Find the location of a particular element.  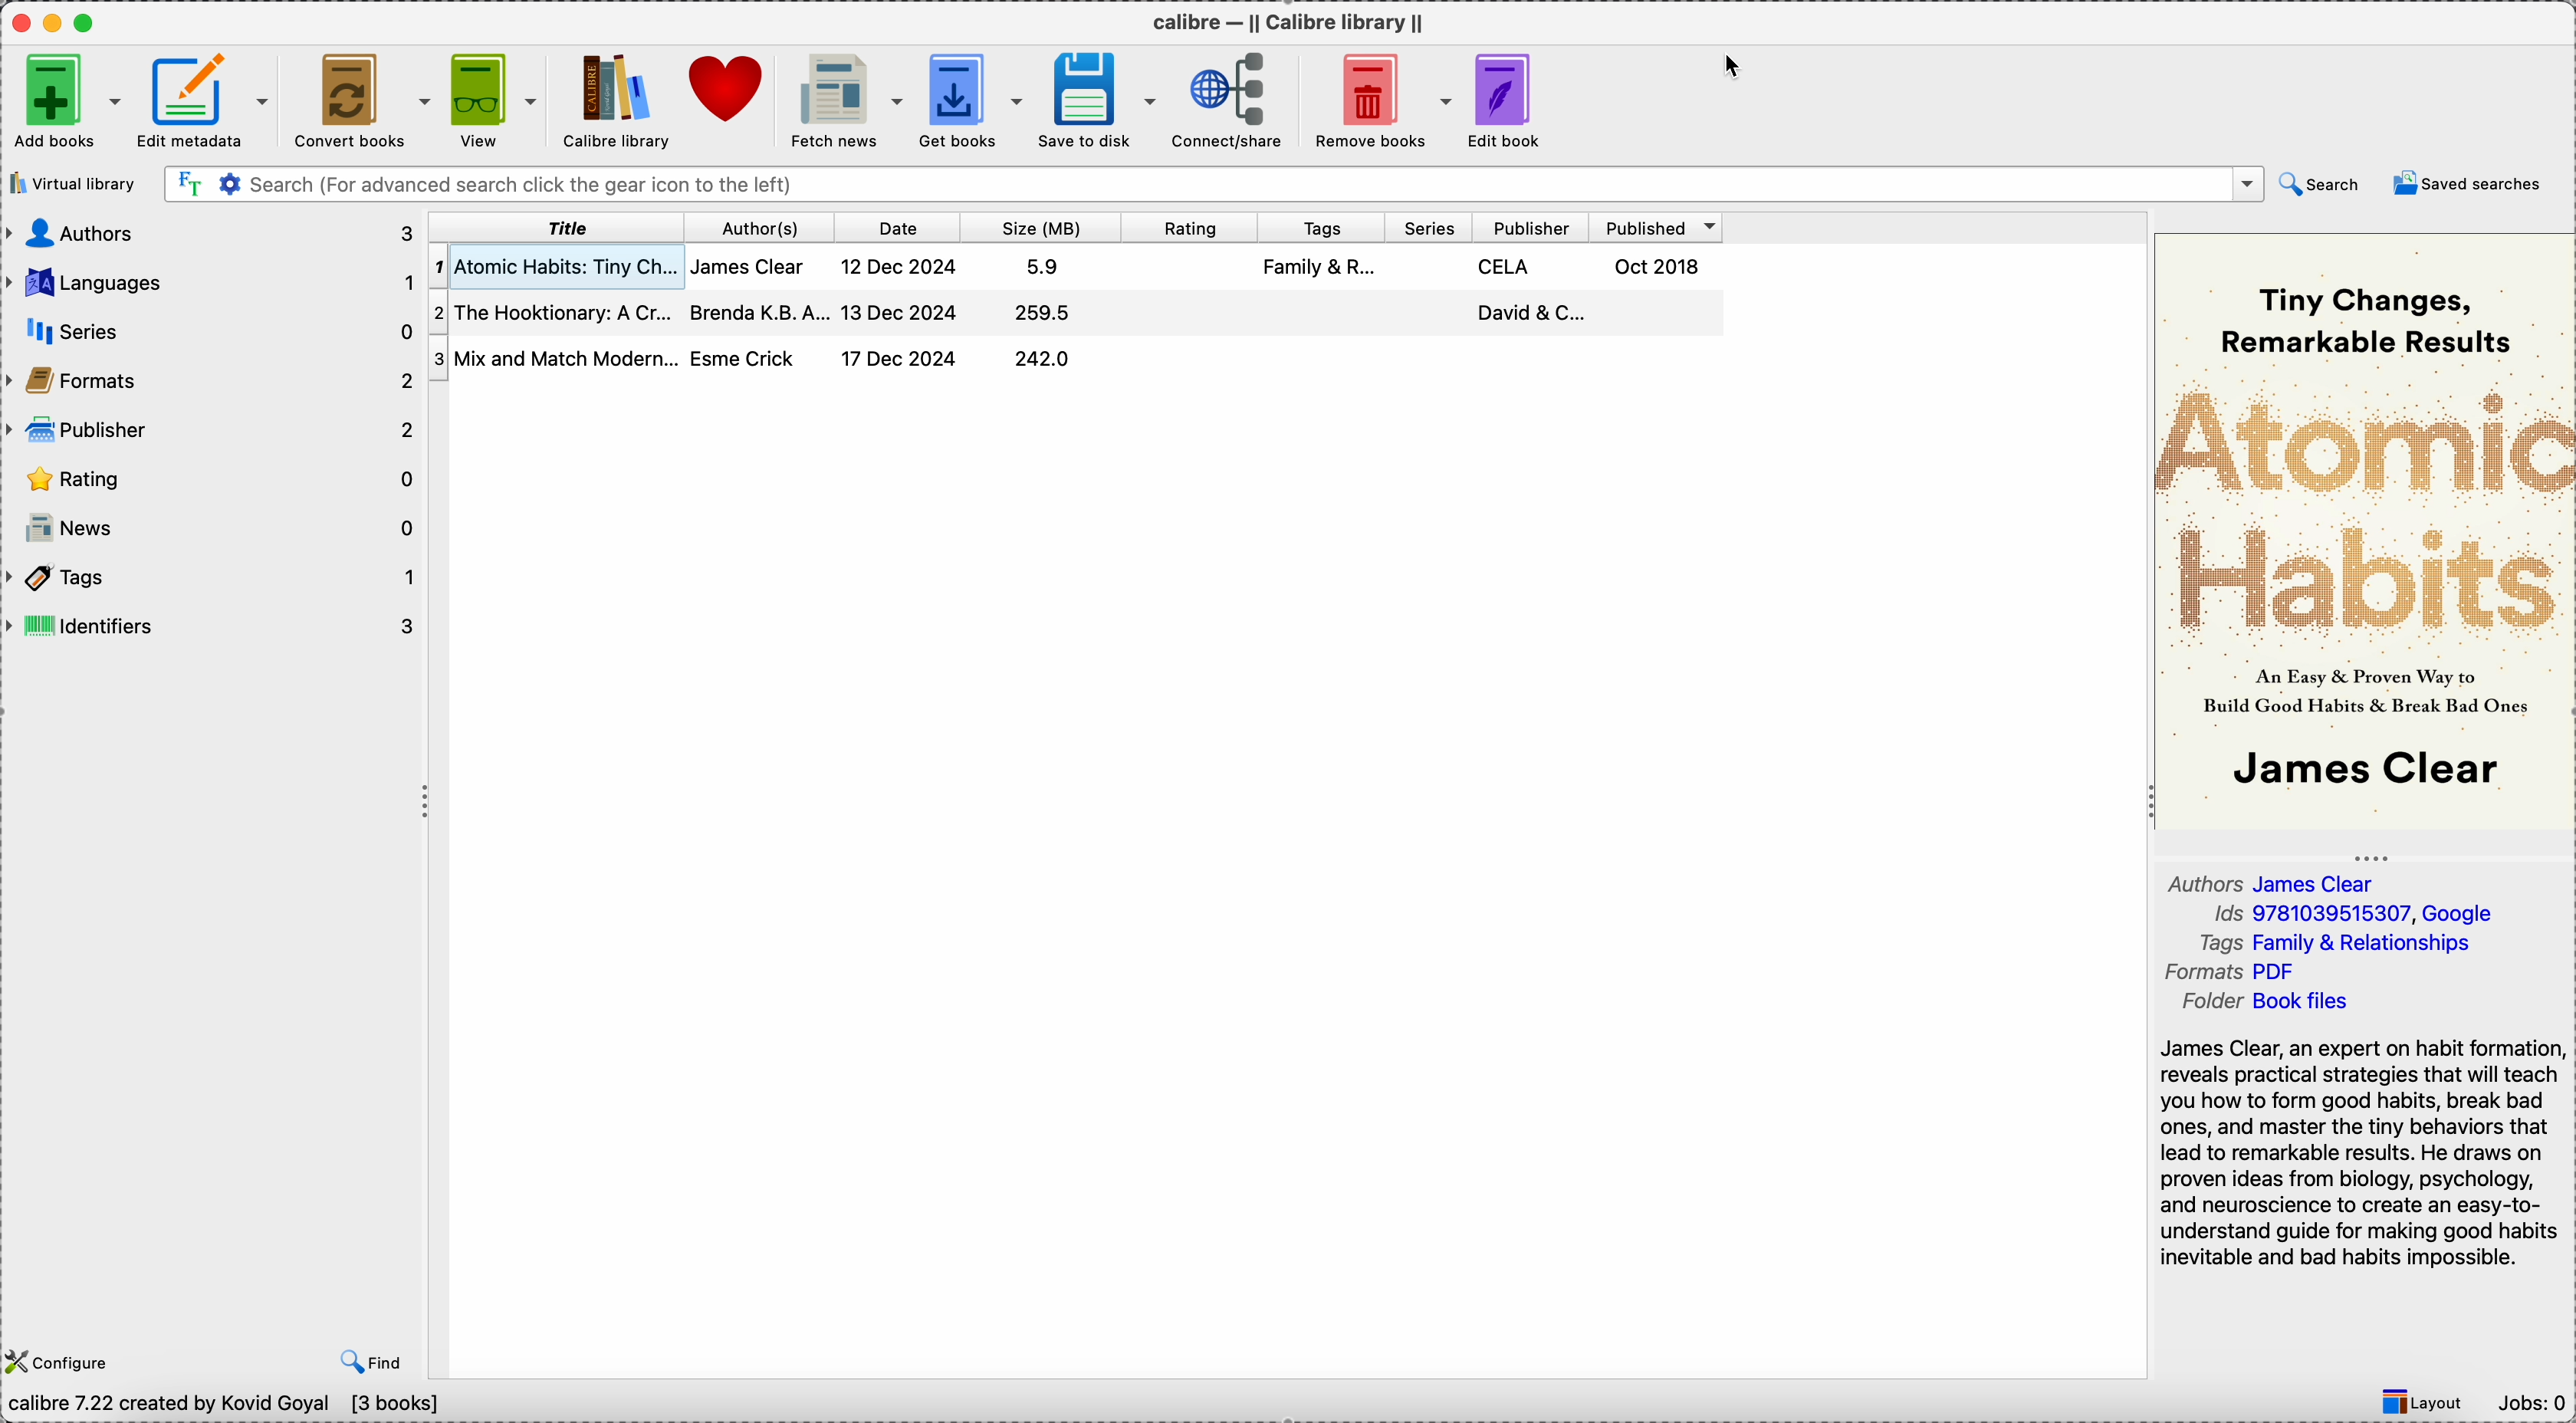

date is located at coordinates (903, 227).